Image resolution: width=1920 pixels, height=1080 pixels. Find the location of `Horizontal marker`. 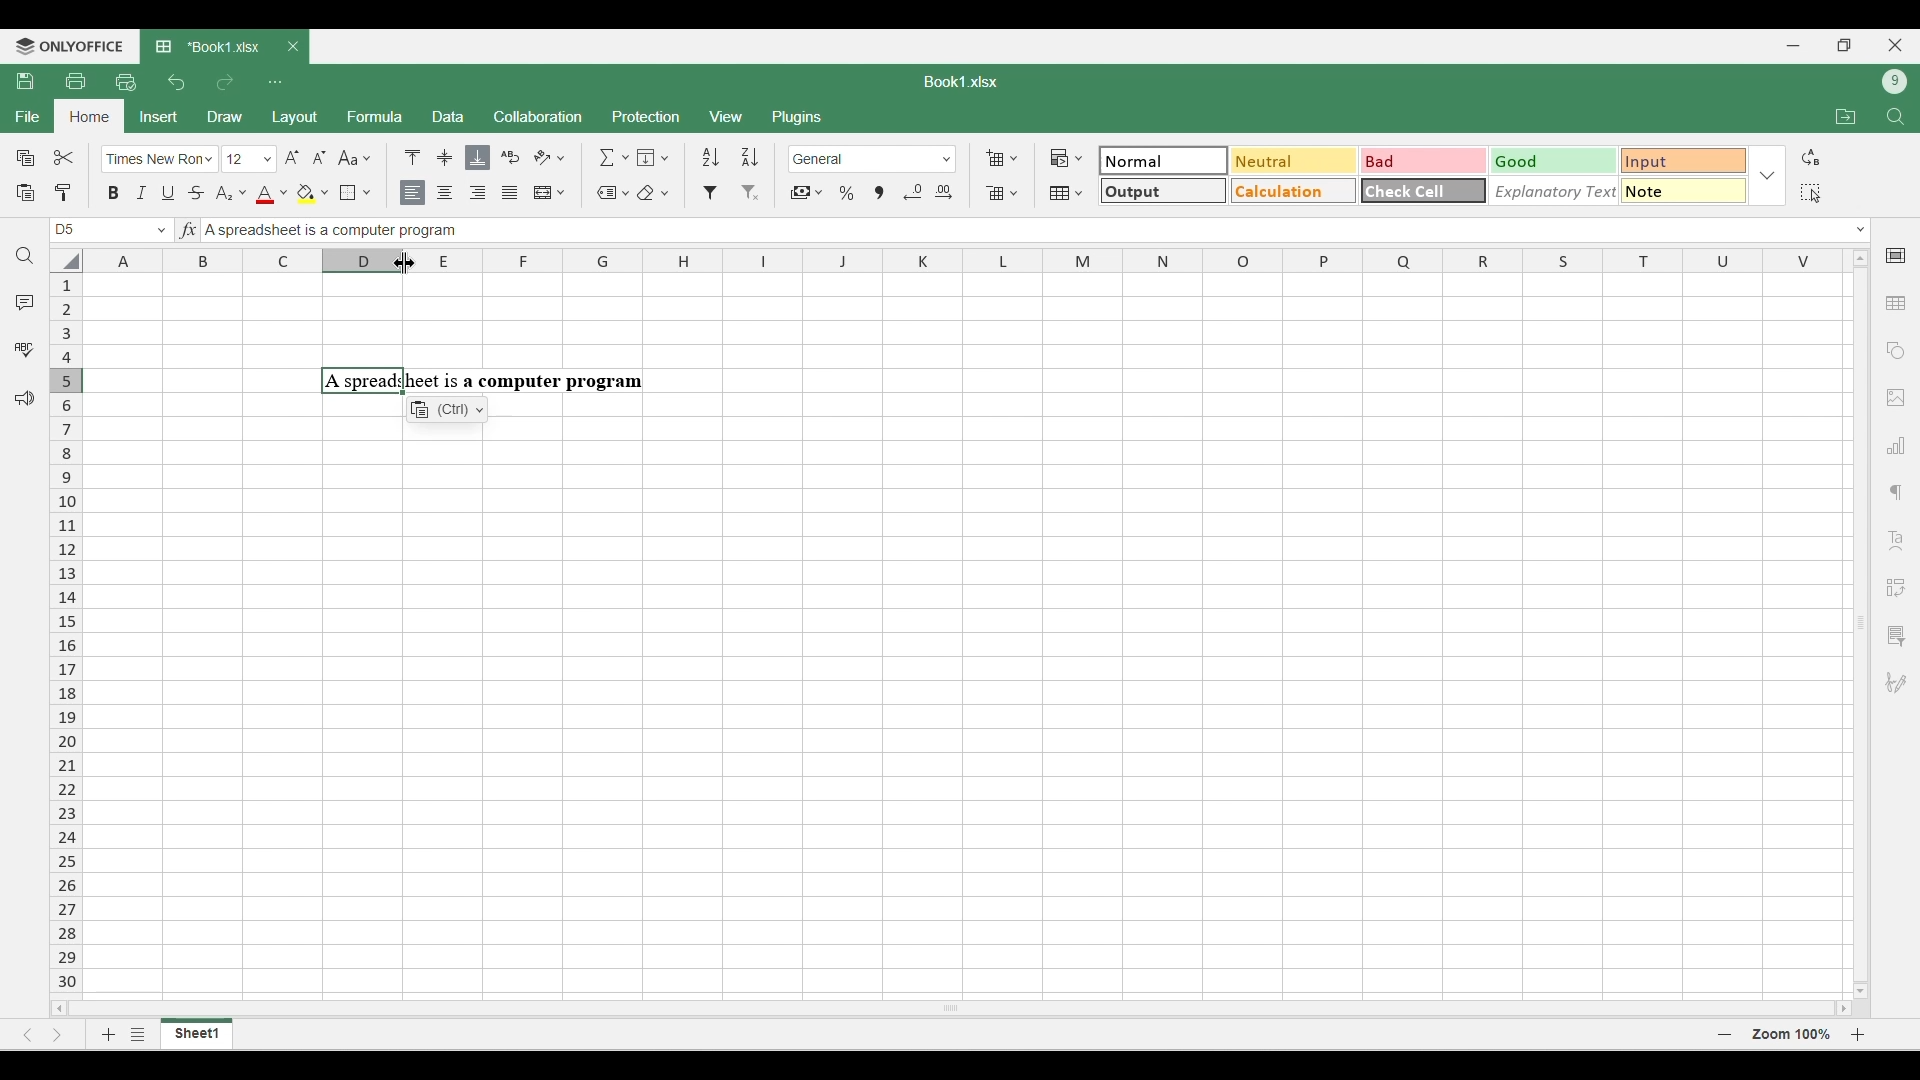

Horizontal marker is located at coordinates (966, 262).